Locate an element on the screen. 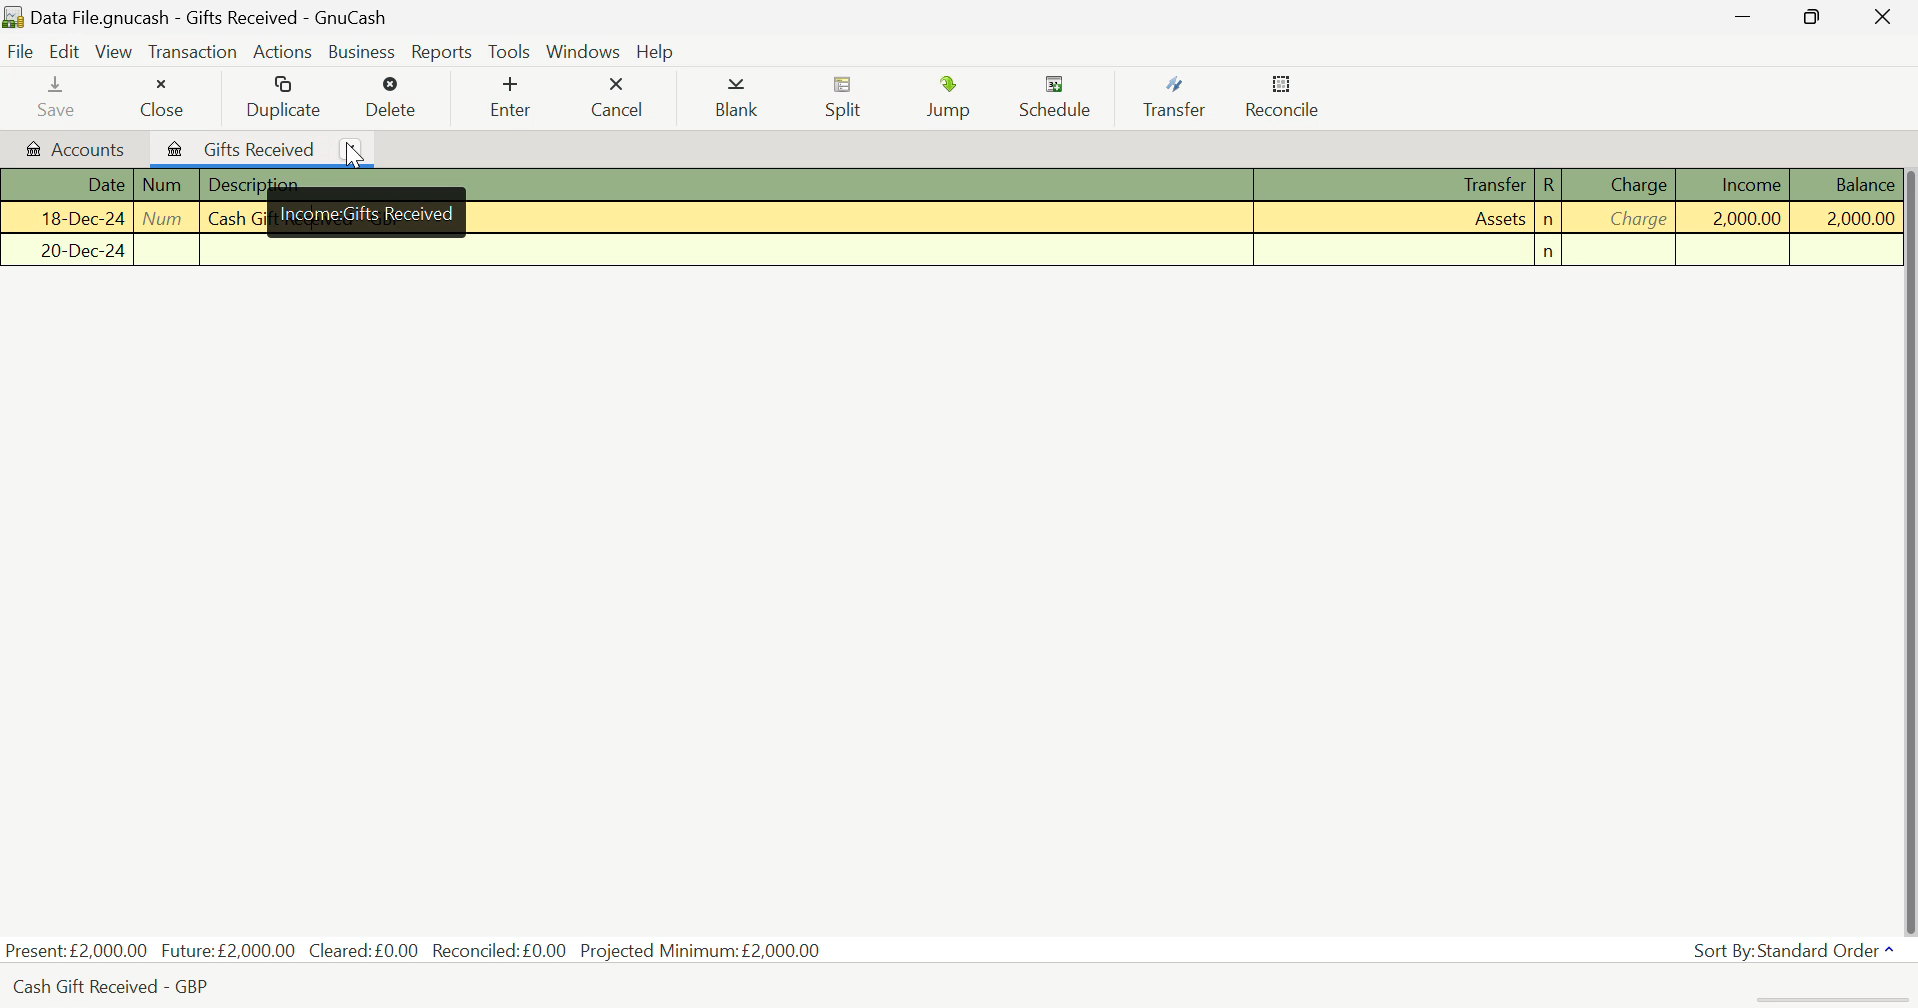 This screenshot has width=1918, height=1008. Help is located at coordinates (655, 50).